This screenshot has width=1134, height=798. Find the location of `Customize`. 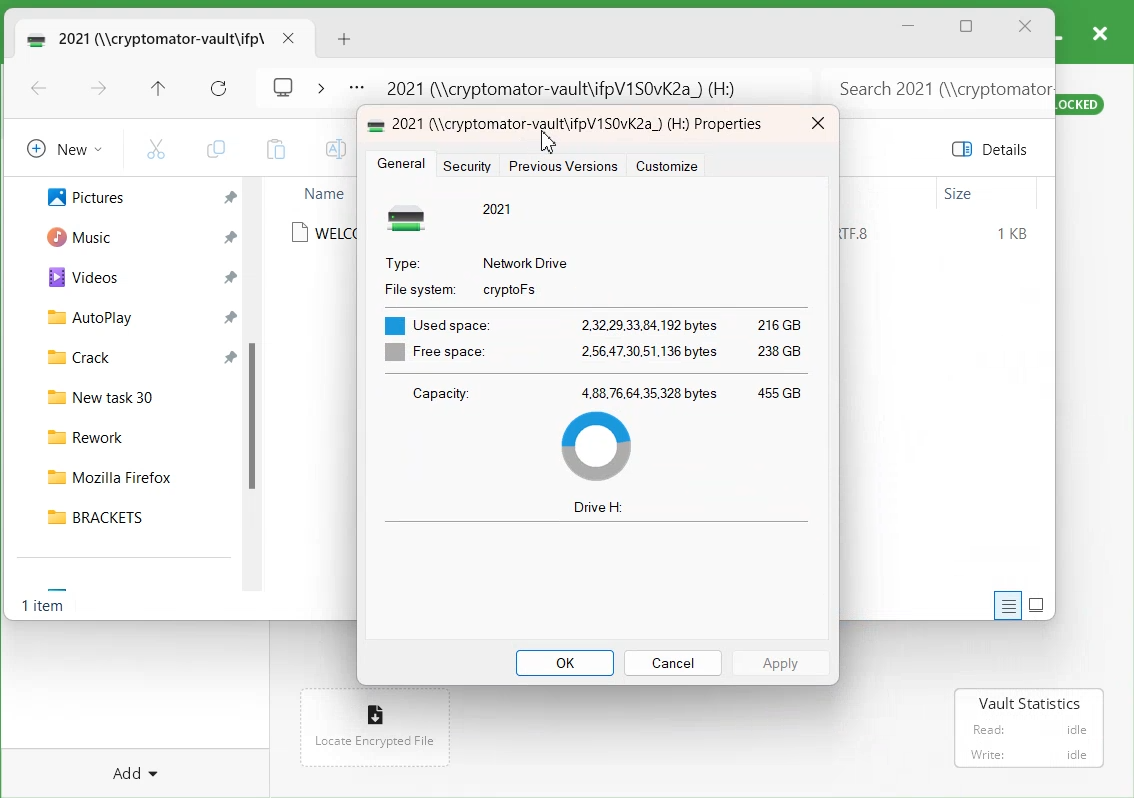

Customize is located at coordinates (667, 166).